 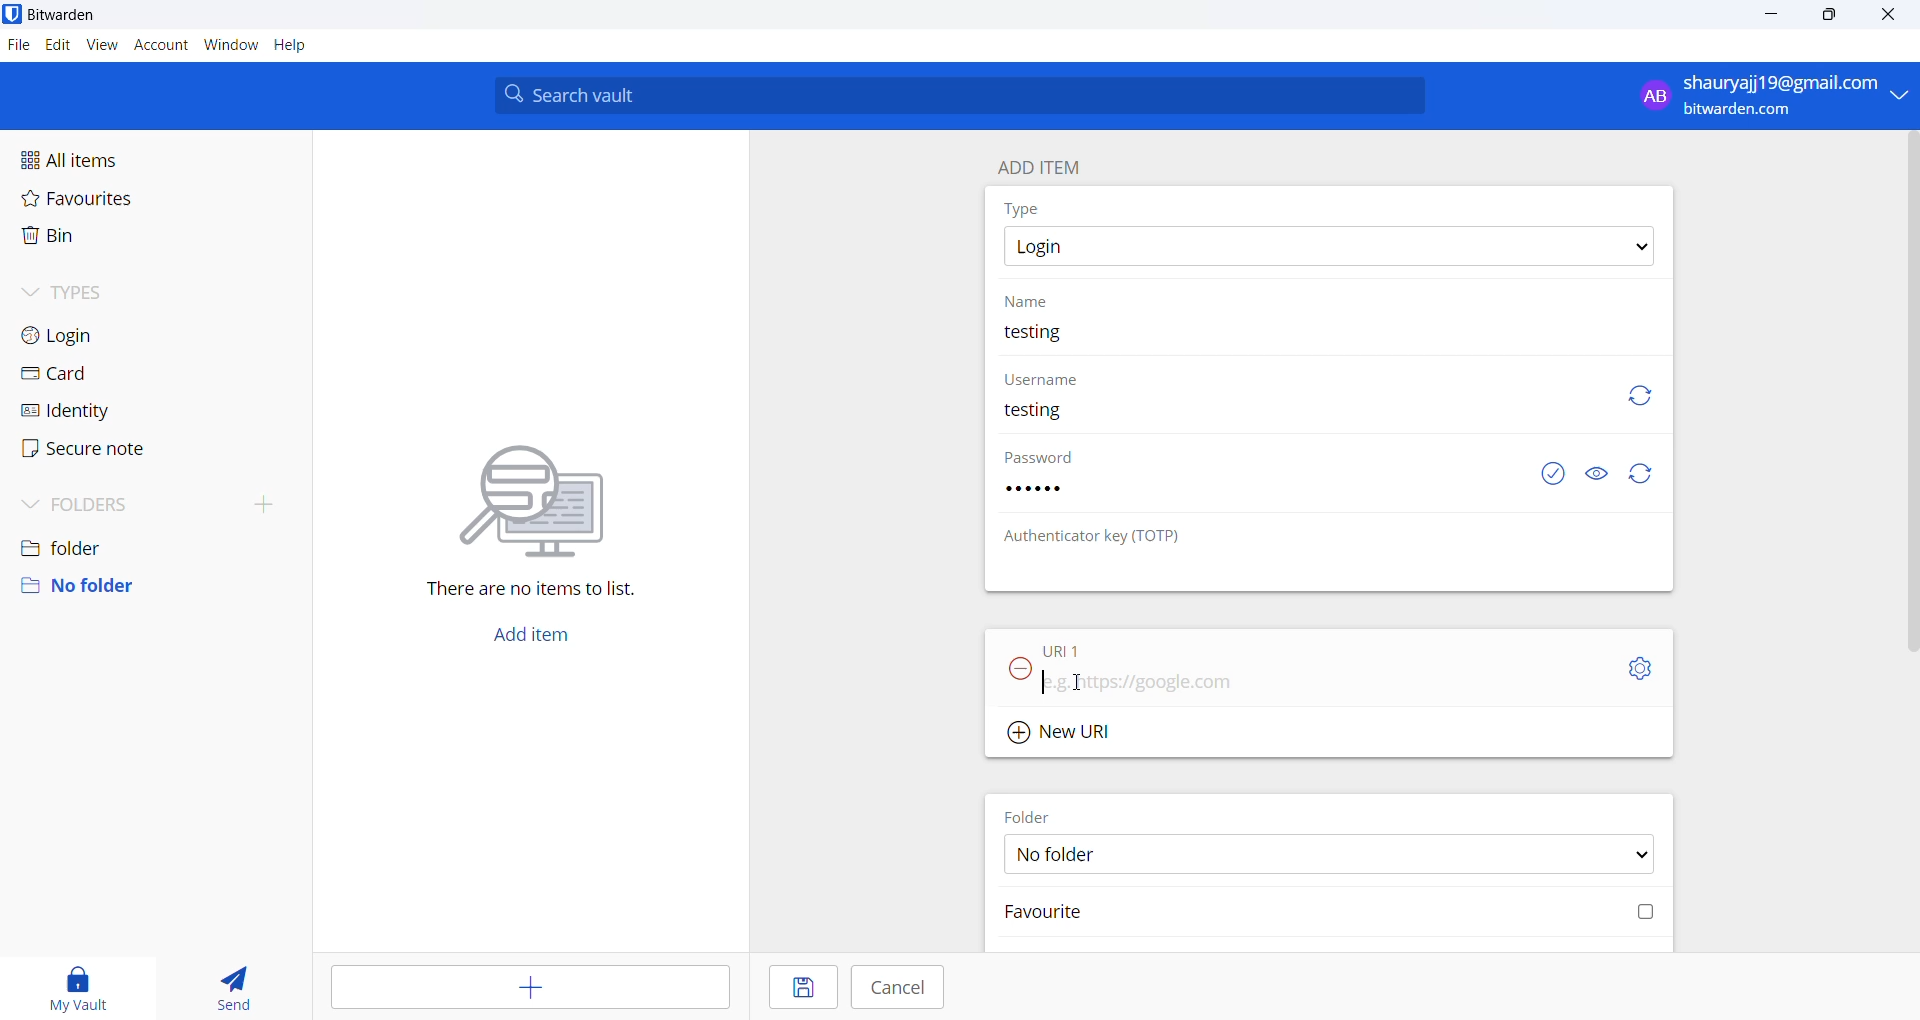 What do you see at coordinates (529, 525) in the screenshot?
I see `There are no items to list.` at bounding box center [529, 525].